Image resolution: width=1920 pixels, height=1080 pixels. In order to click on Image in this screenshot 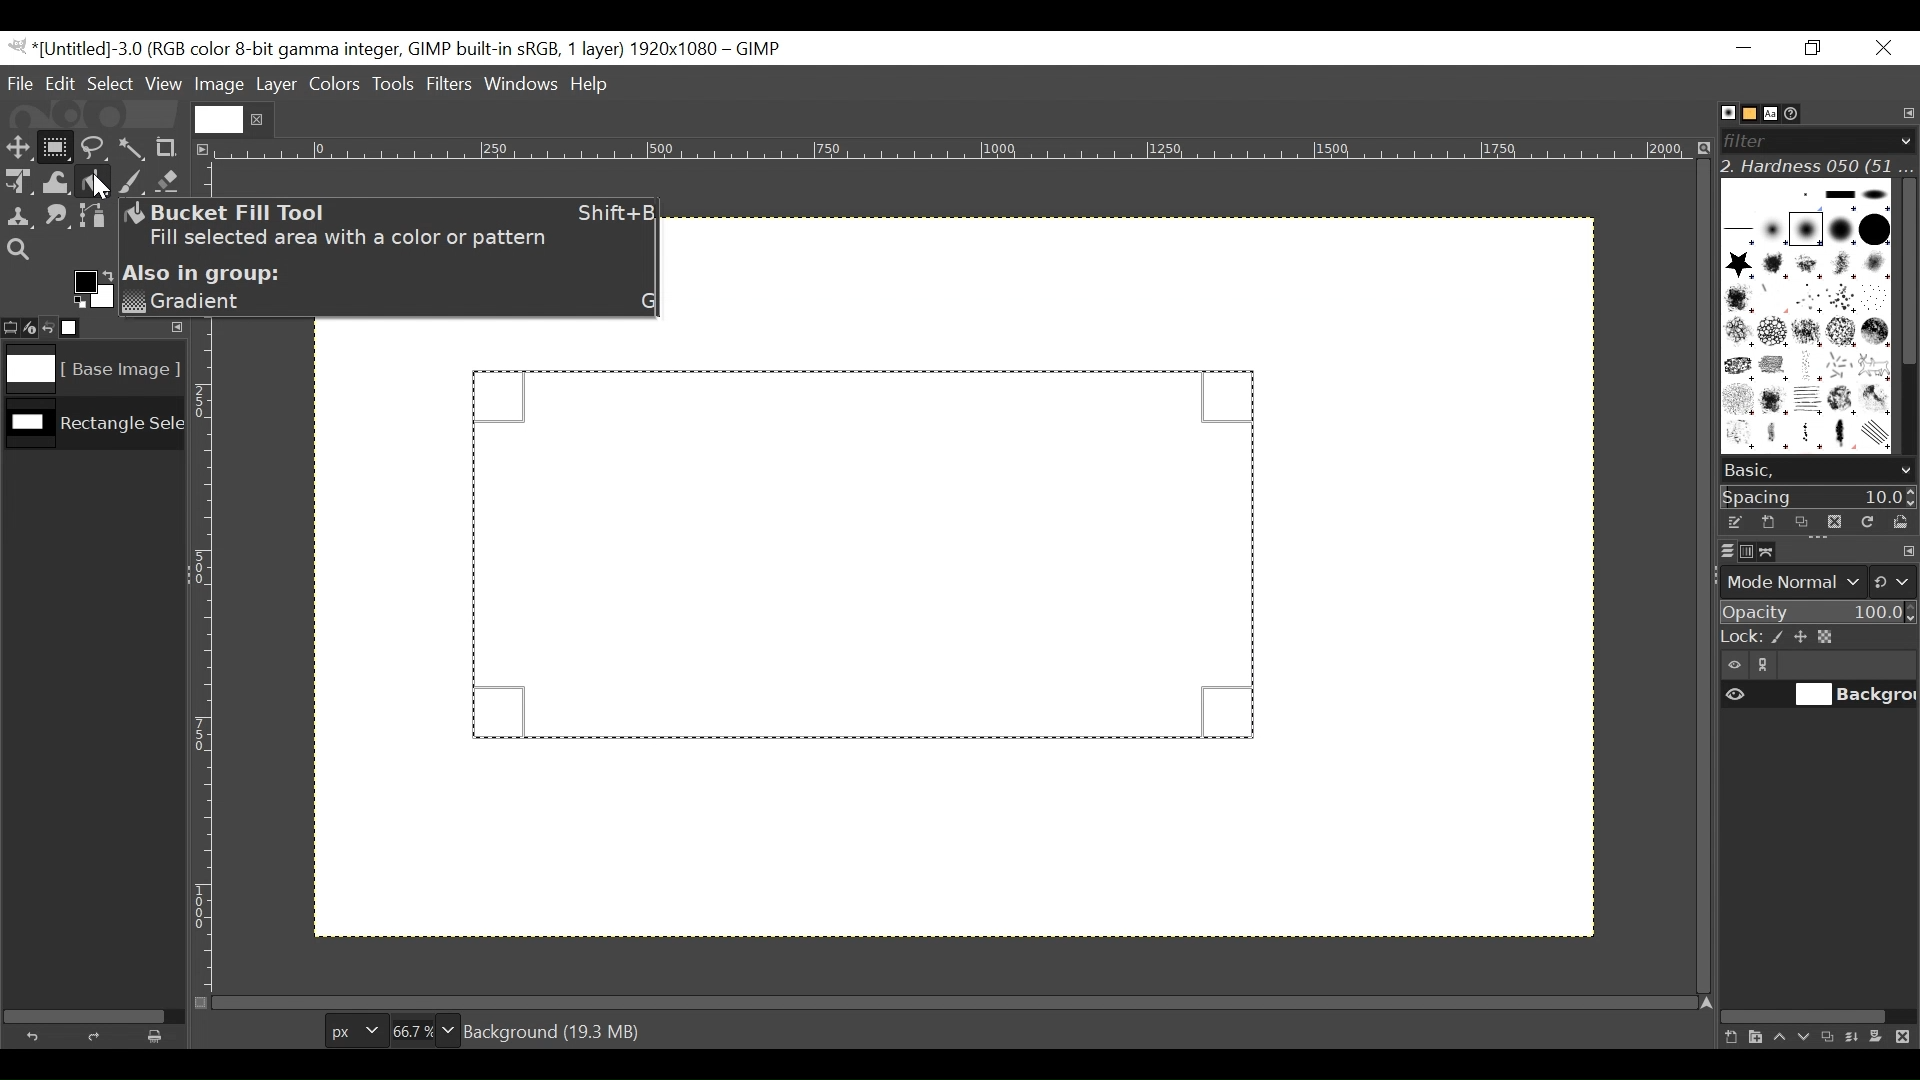, I will do `click(93, 428)`.